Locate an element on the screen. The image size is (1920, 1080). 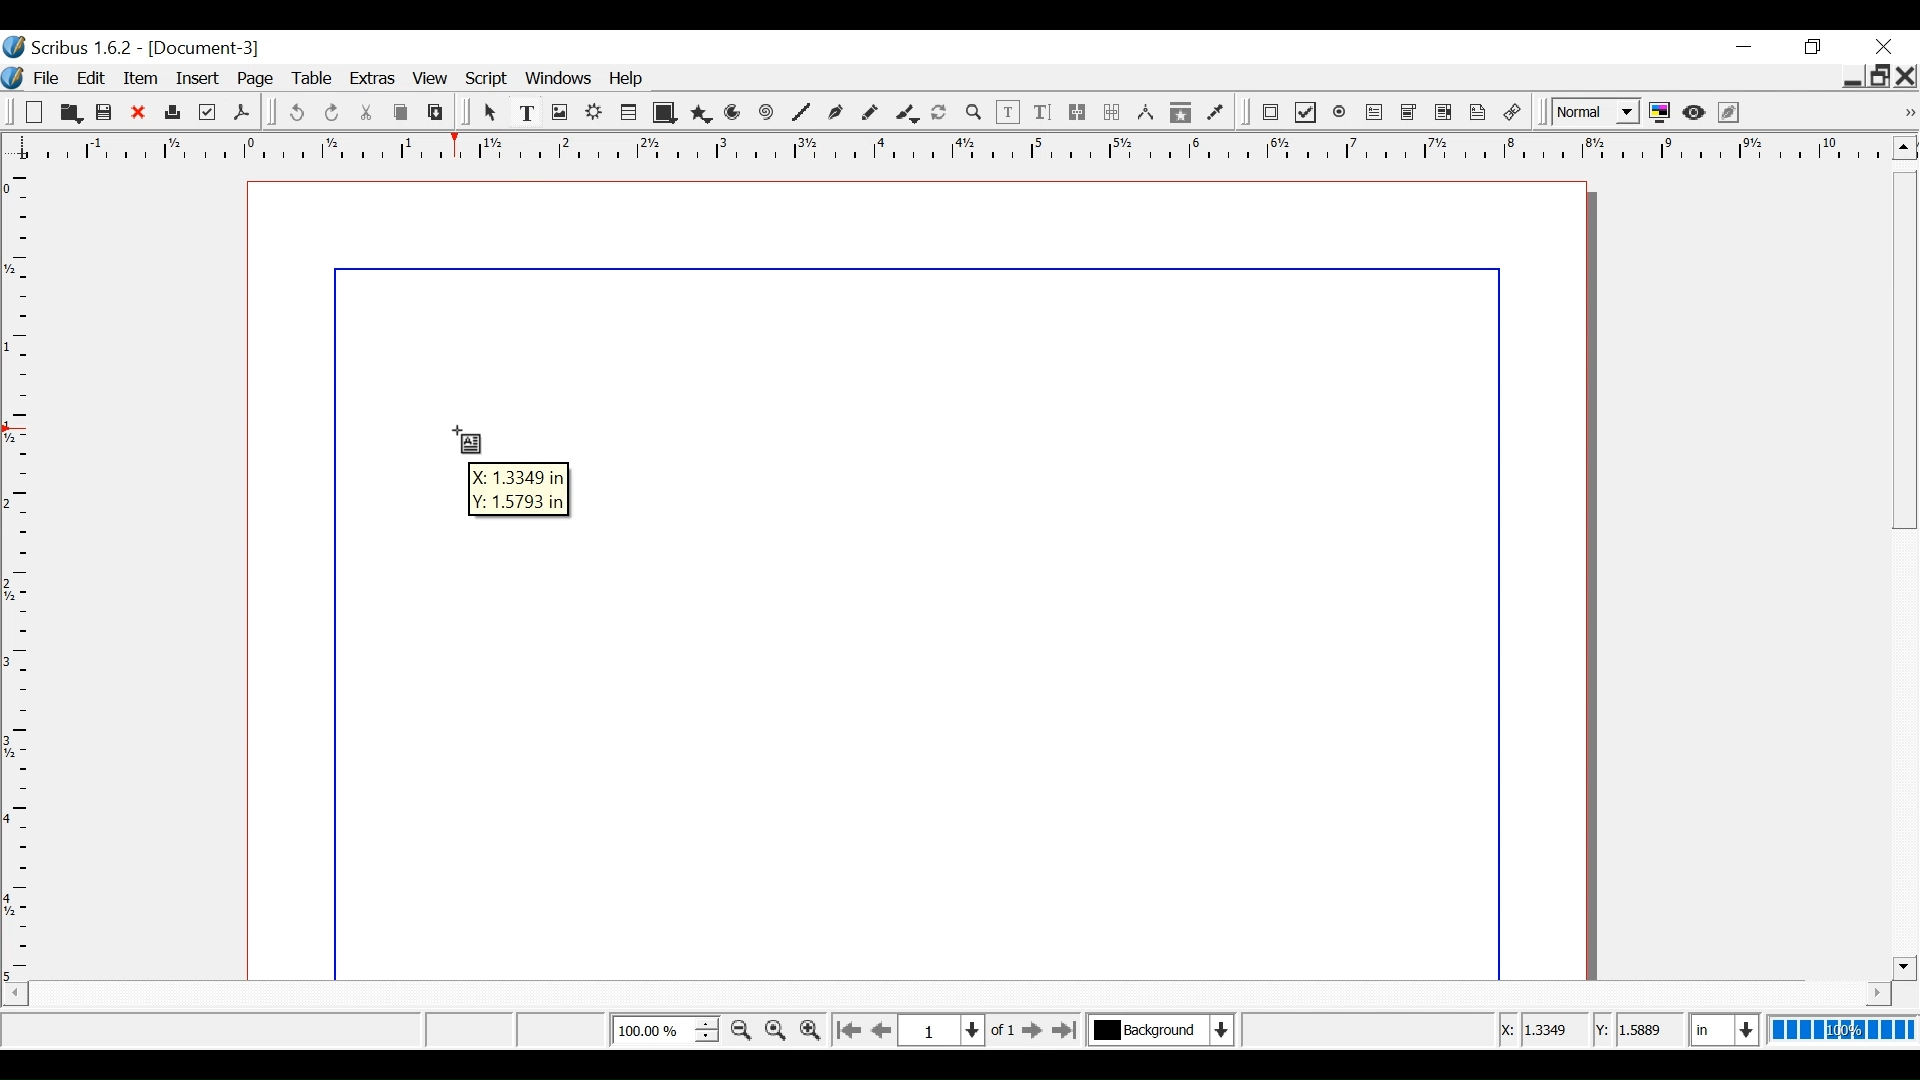
Go to the next page is located at coordinates (1031, 1030).